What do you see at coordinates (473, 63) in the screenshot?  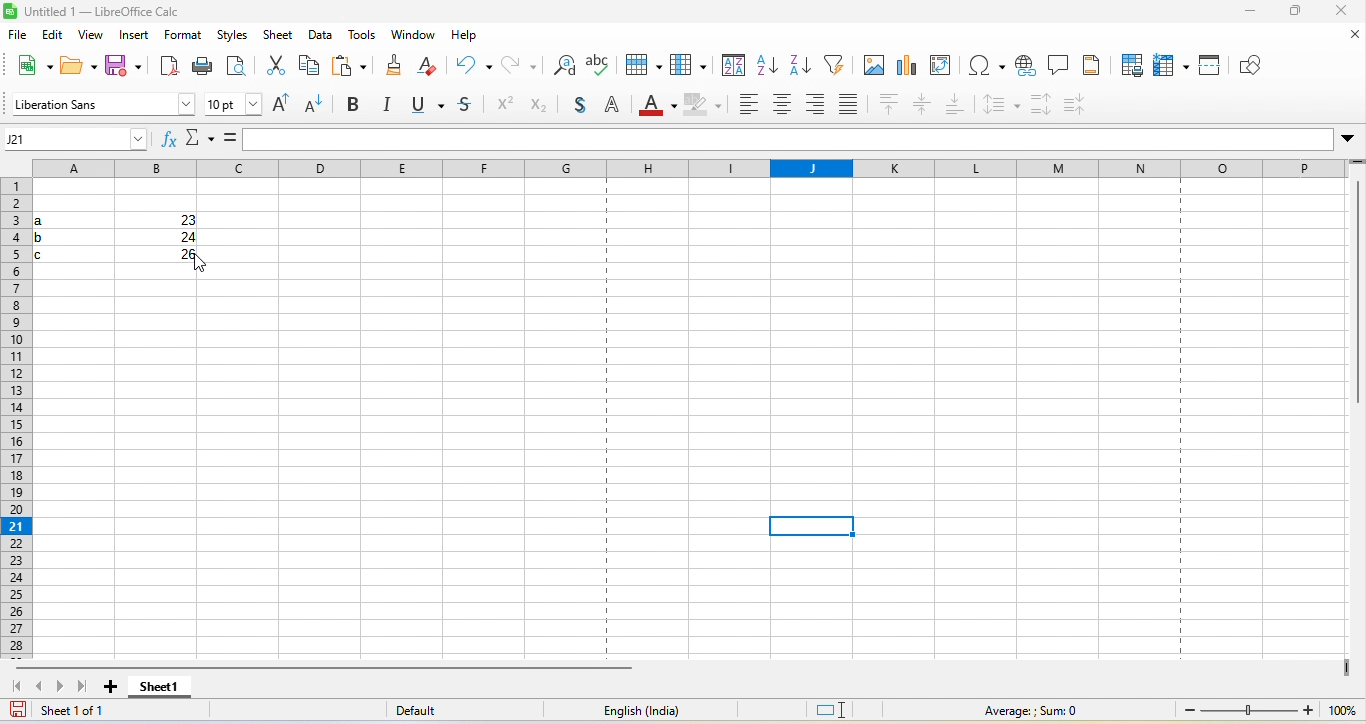 I see `undo` at bounding box center [473, 63].